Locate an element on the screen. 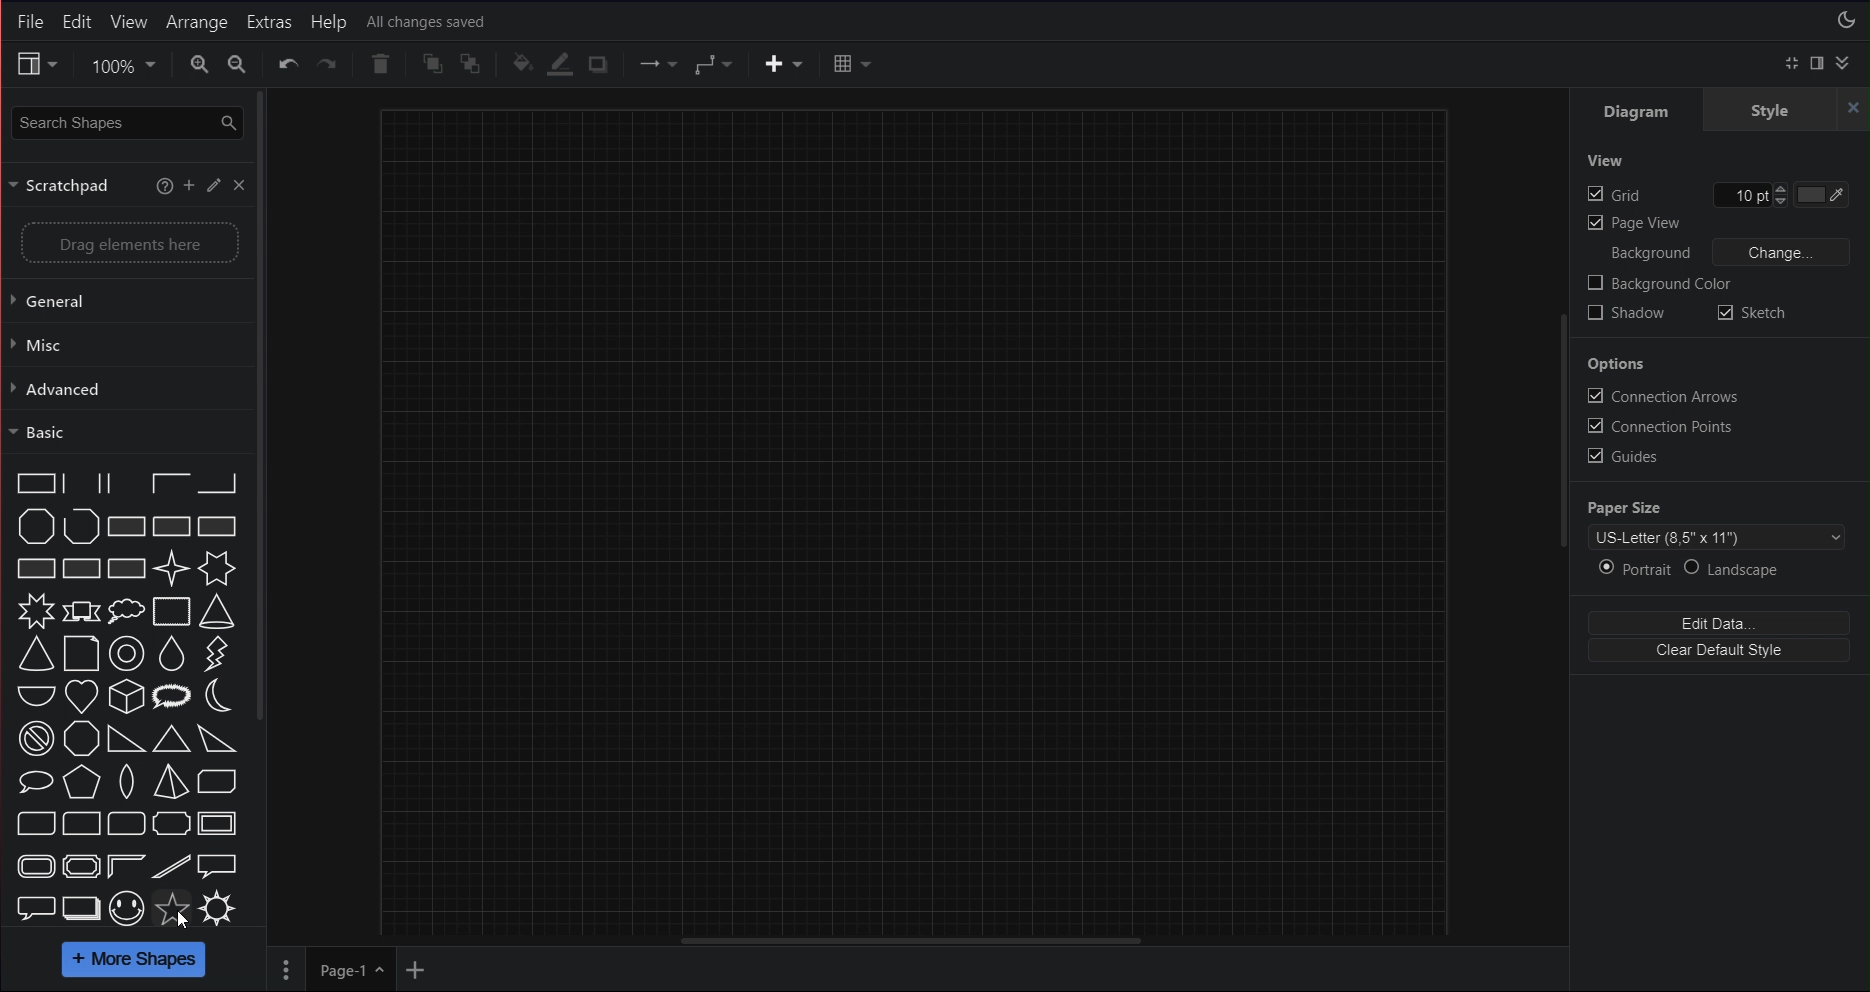 Image resolution: width=1870 pixels, height=992 pixels. Fill Color is located at coordinates (1821, 194).